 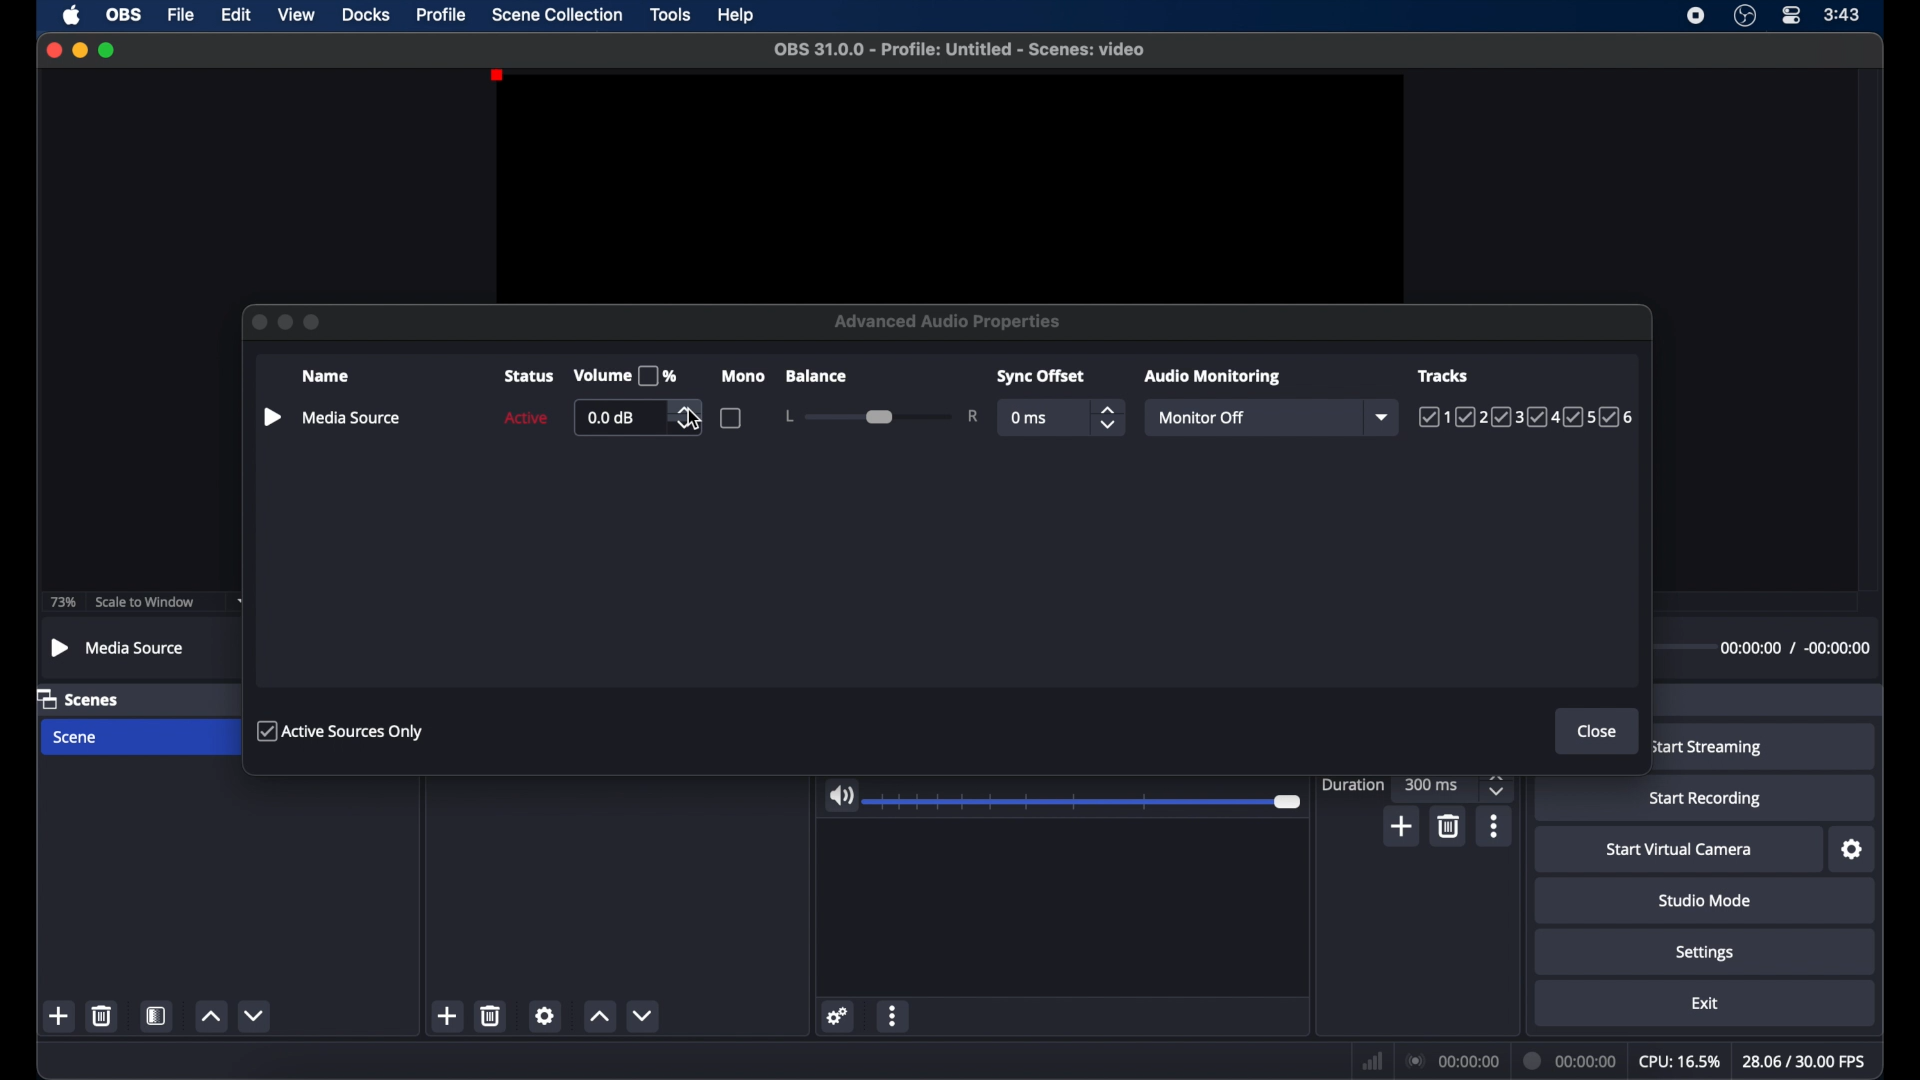 I want to click on exit, so click(x=1708, y=1004).